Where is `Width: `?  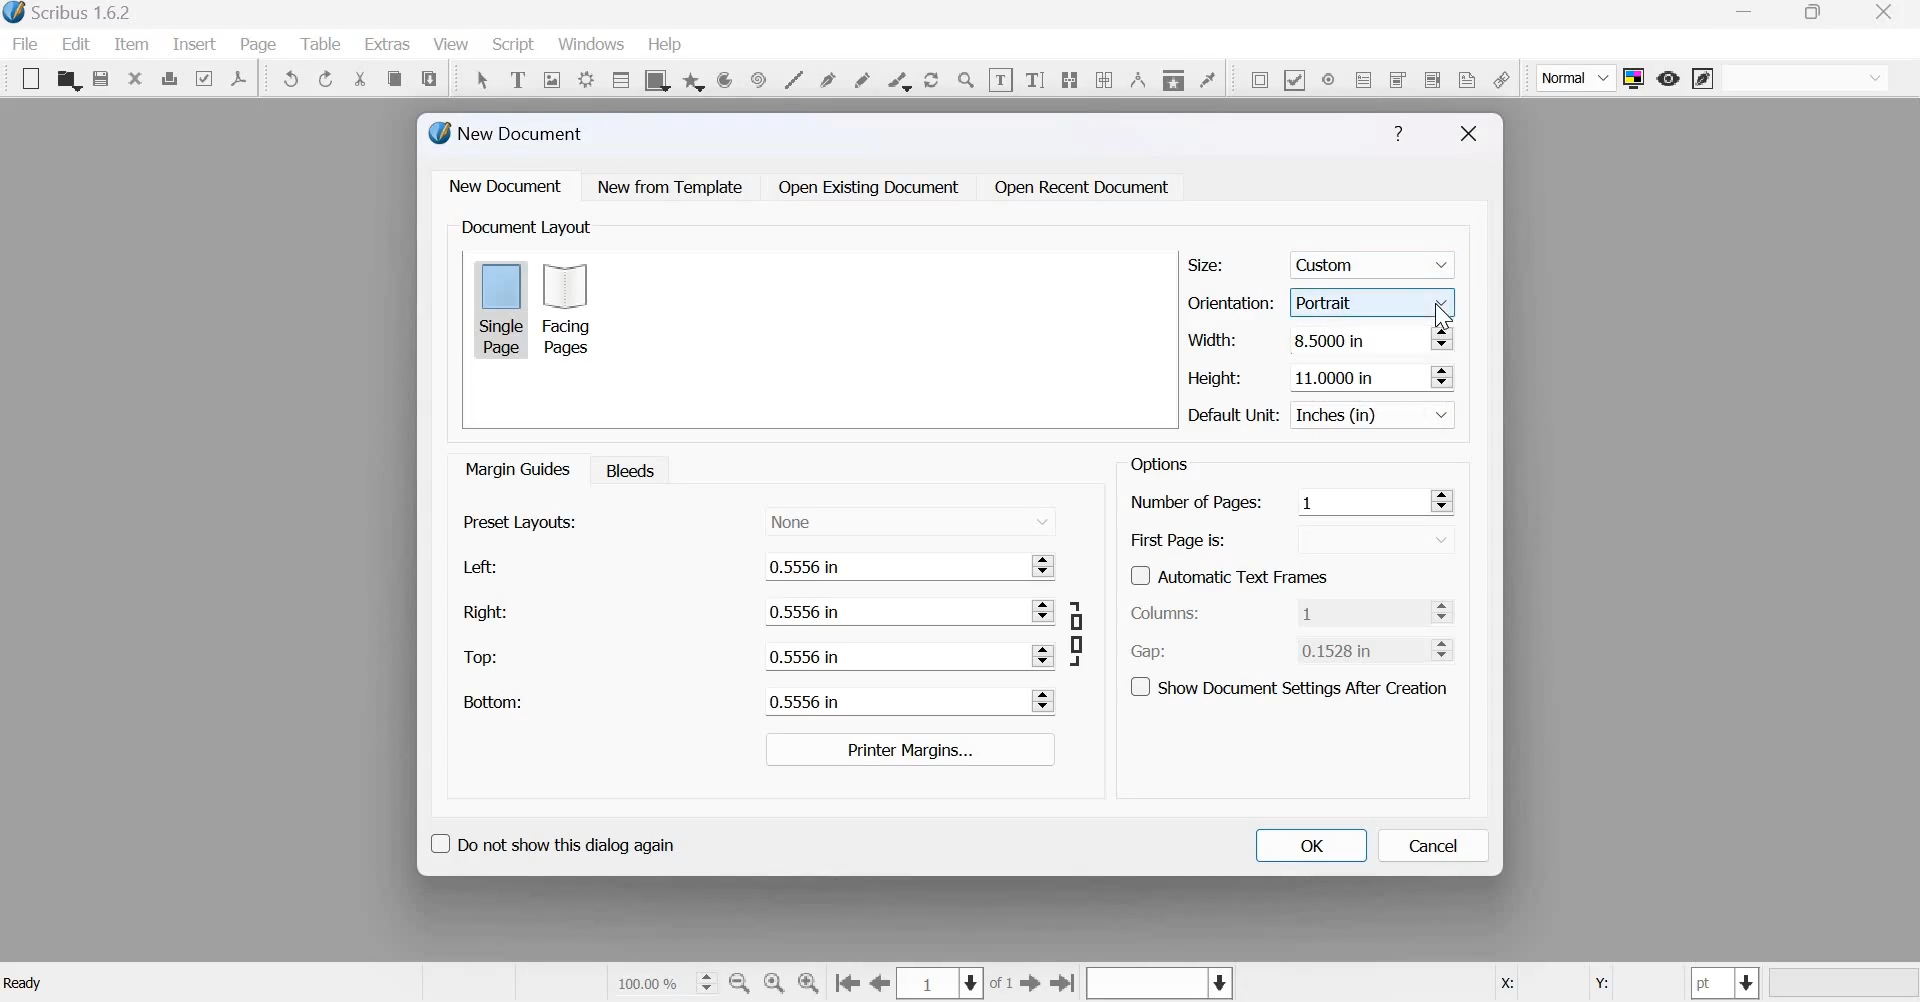
Width:  is located at coordinates (1211, 339).